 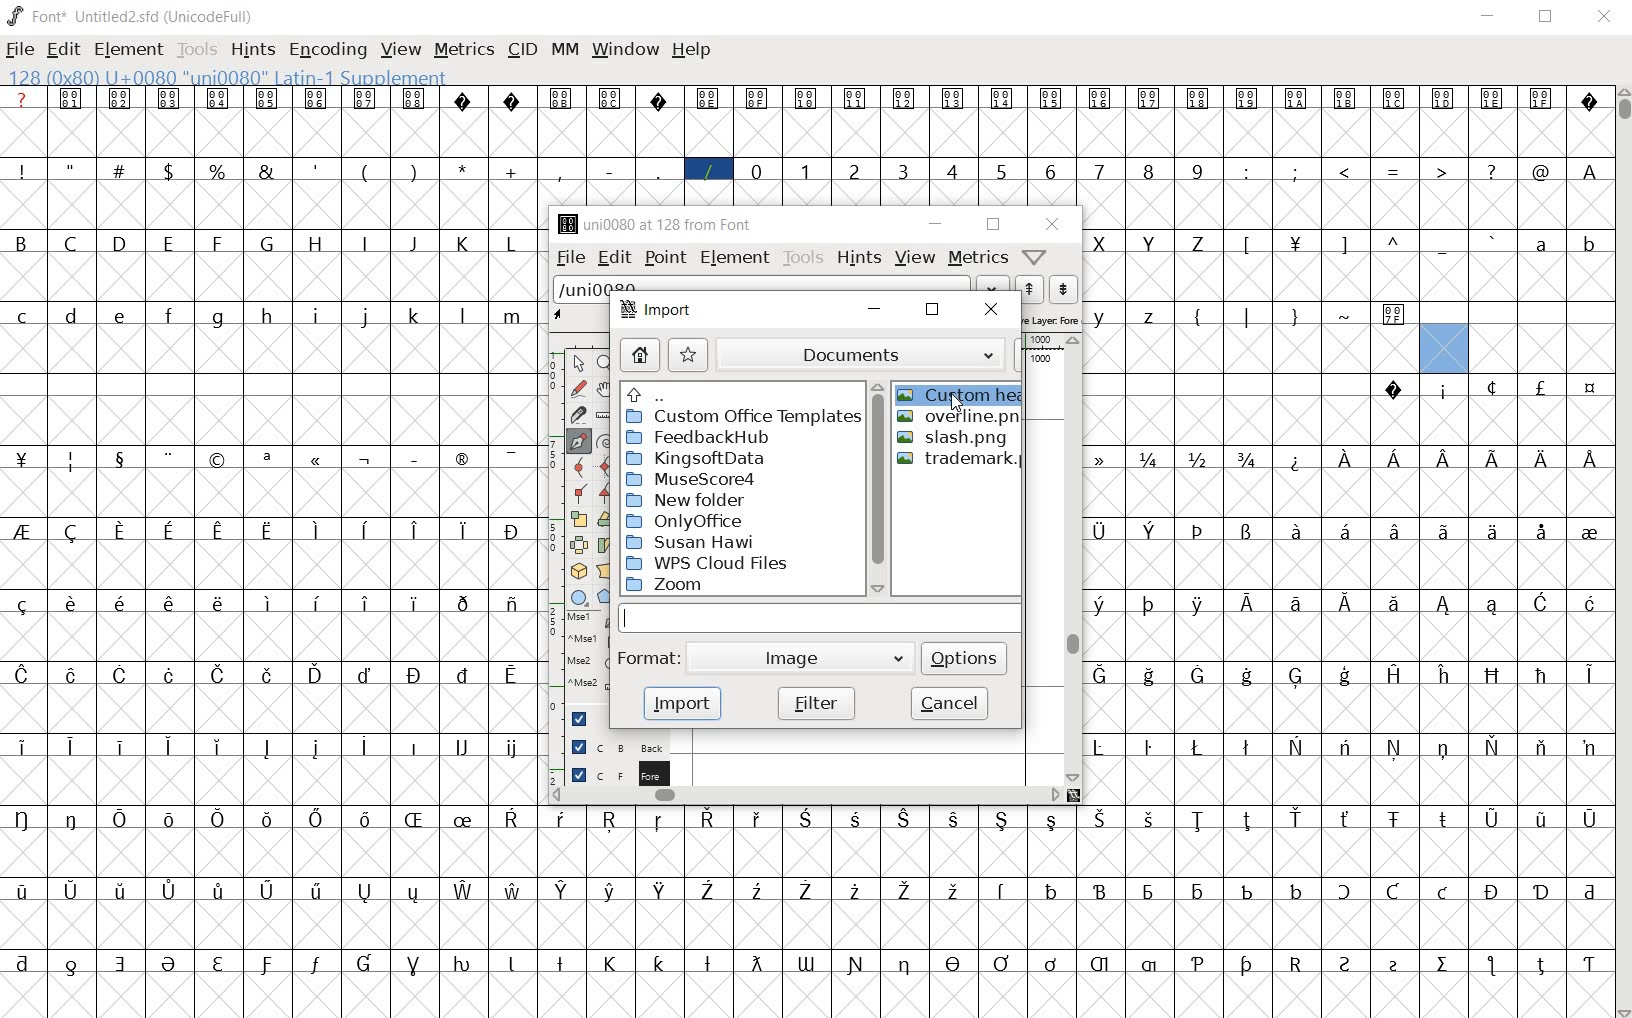 What do you see at coordinates (1540, 245) in the screenshot?
I see `glyph` at bounding box center [1540, 245].